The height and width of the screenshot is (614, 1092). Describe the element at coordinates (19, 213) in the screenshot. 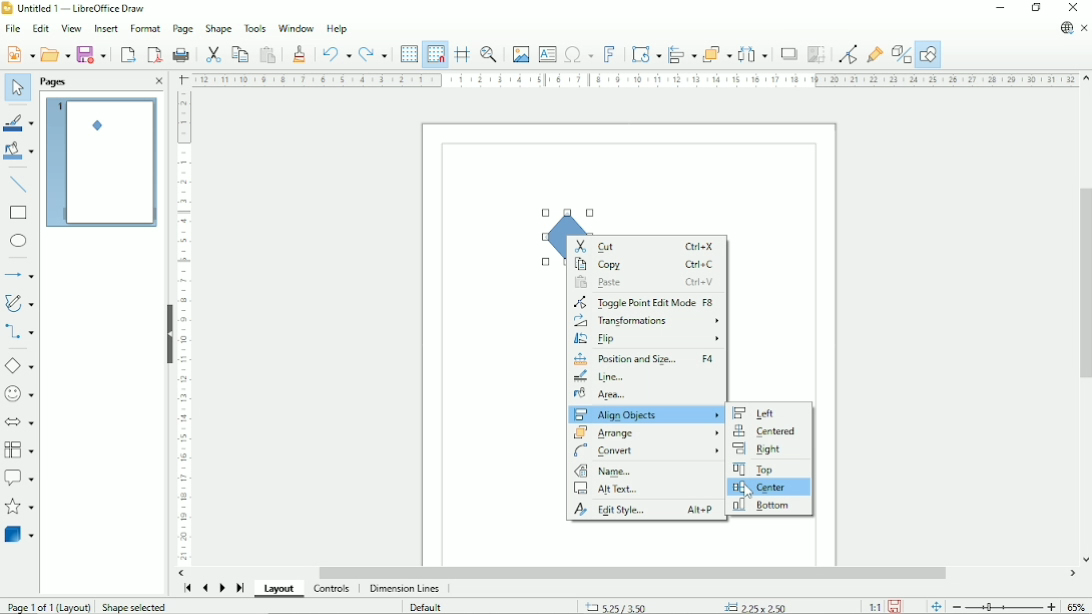

I see `Rectangle` at that location.